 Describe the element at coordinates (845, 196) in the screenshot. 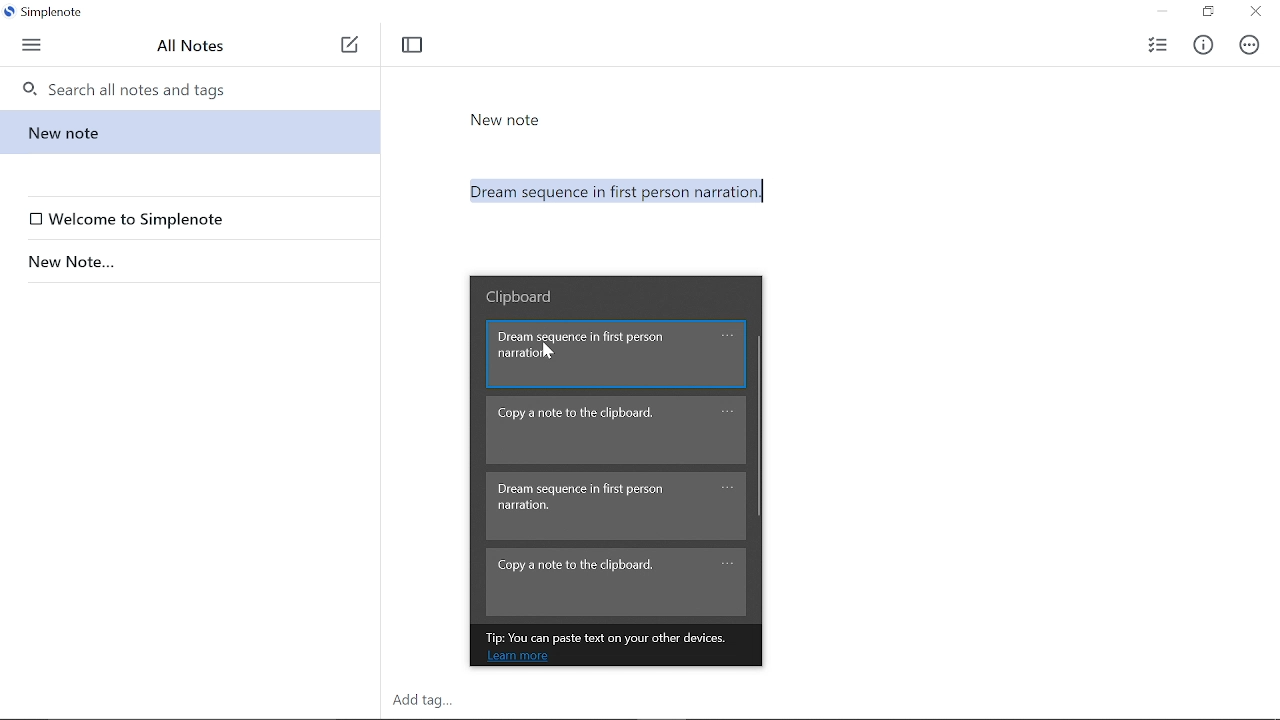

I see `Dream sequence in first person narration.` at that location.